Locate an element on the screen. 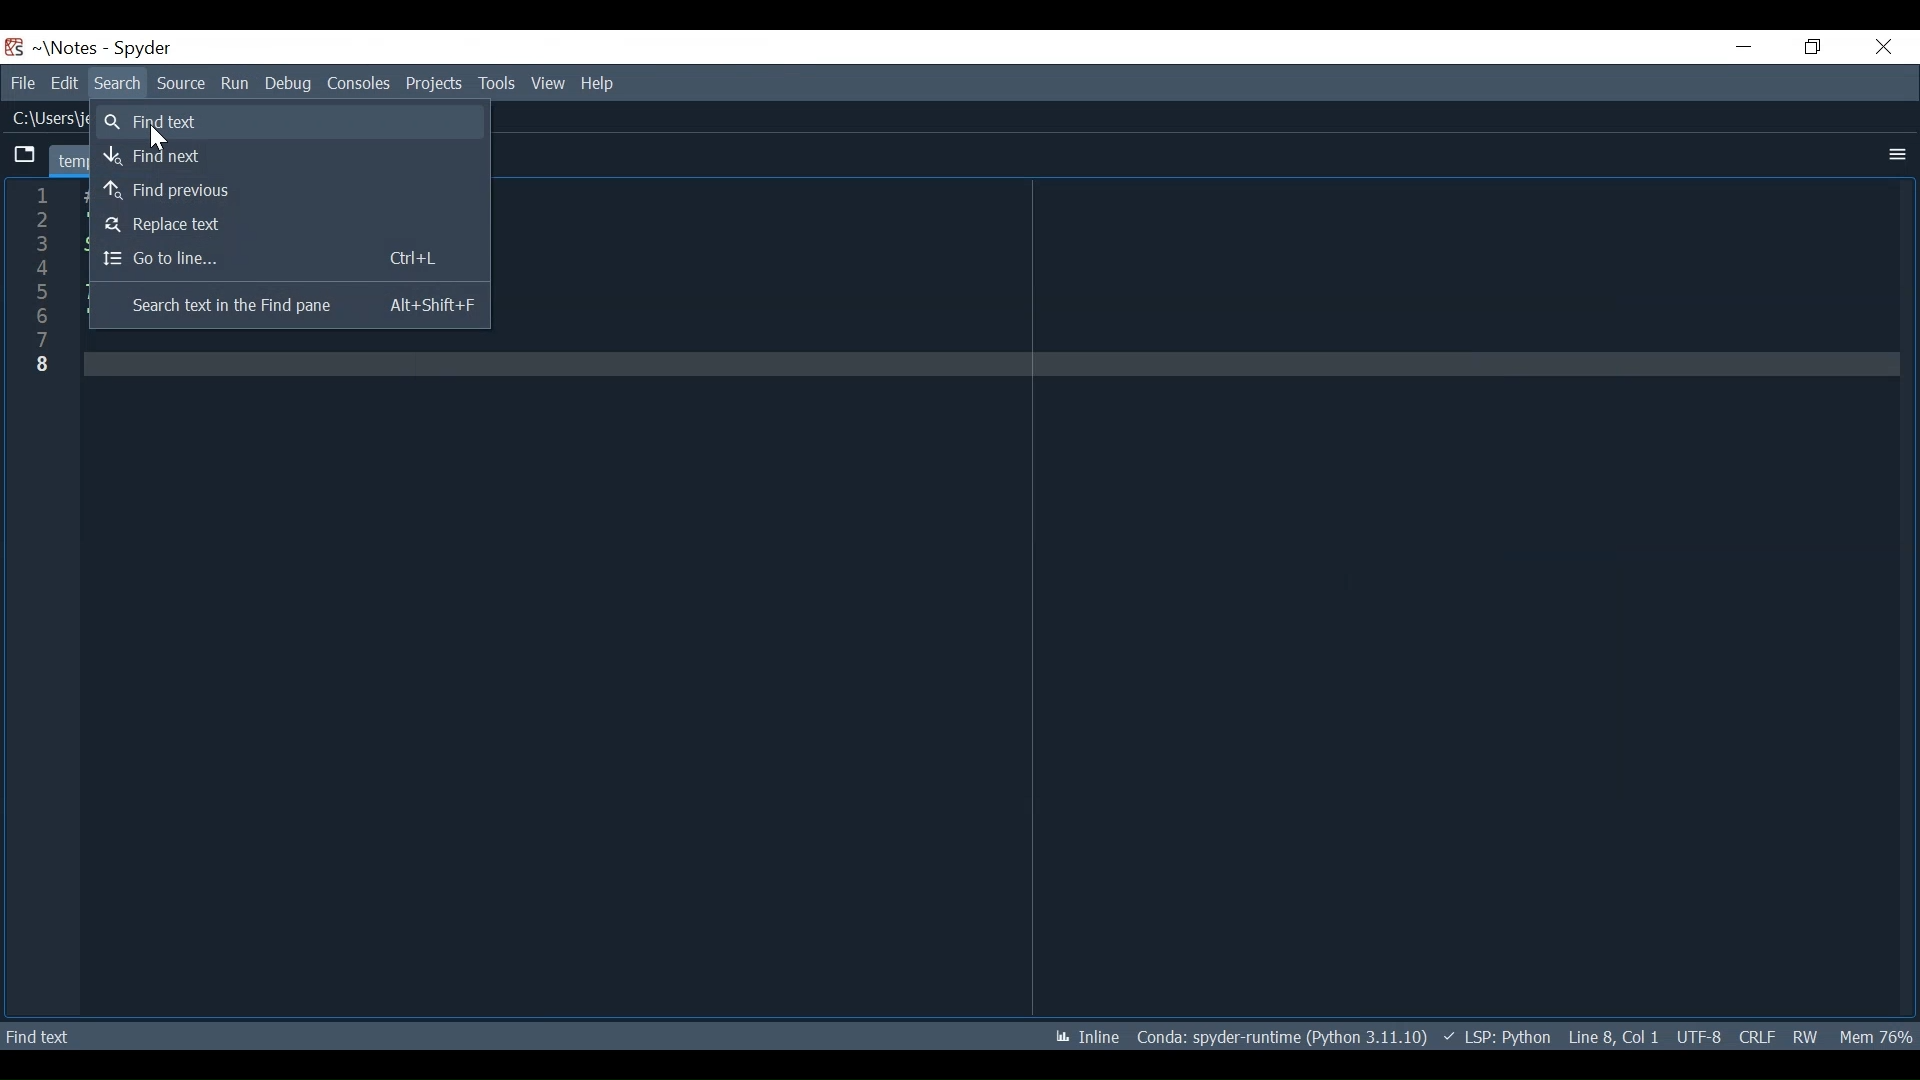  Replace Text is located at coordinates (284, 223).